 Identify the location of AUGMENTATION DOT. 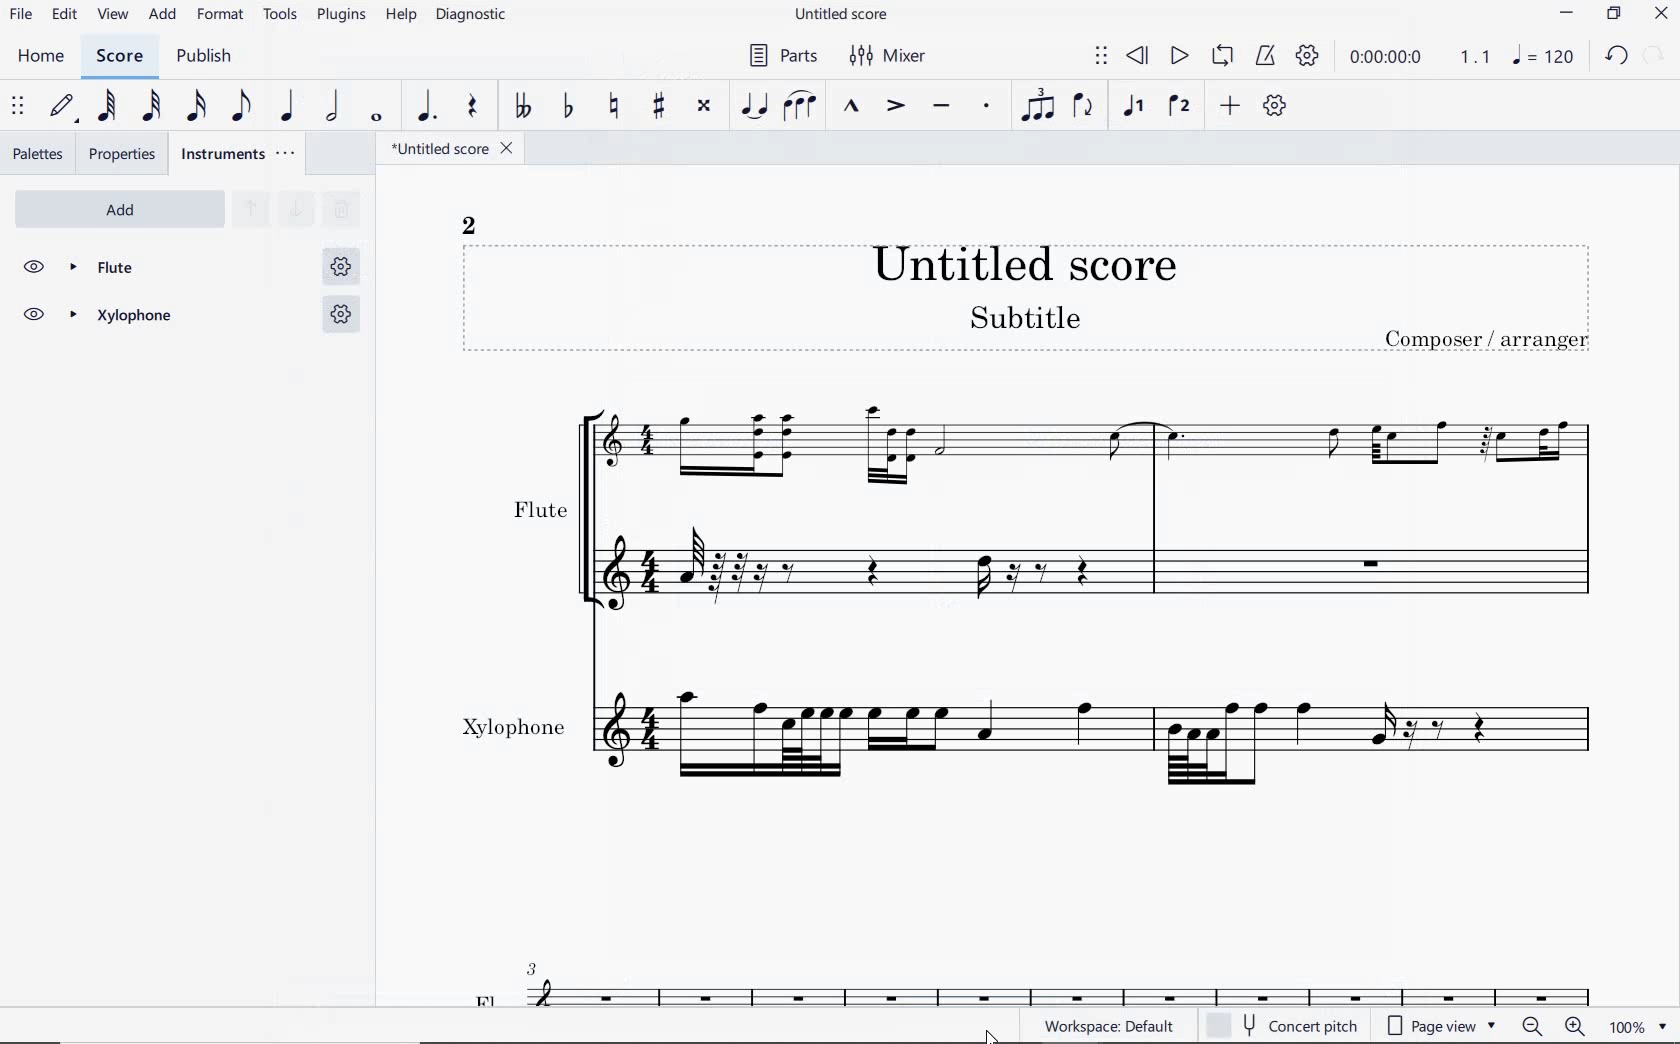
(428, 106).